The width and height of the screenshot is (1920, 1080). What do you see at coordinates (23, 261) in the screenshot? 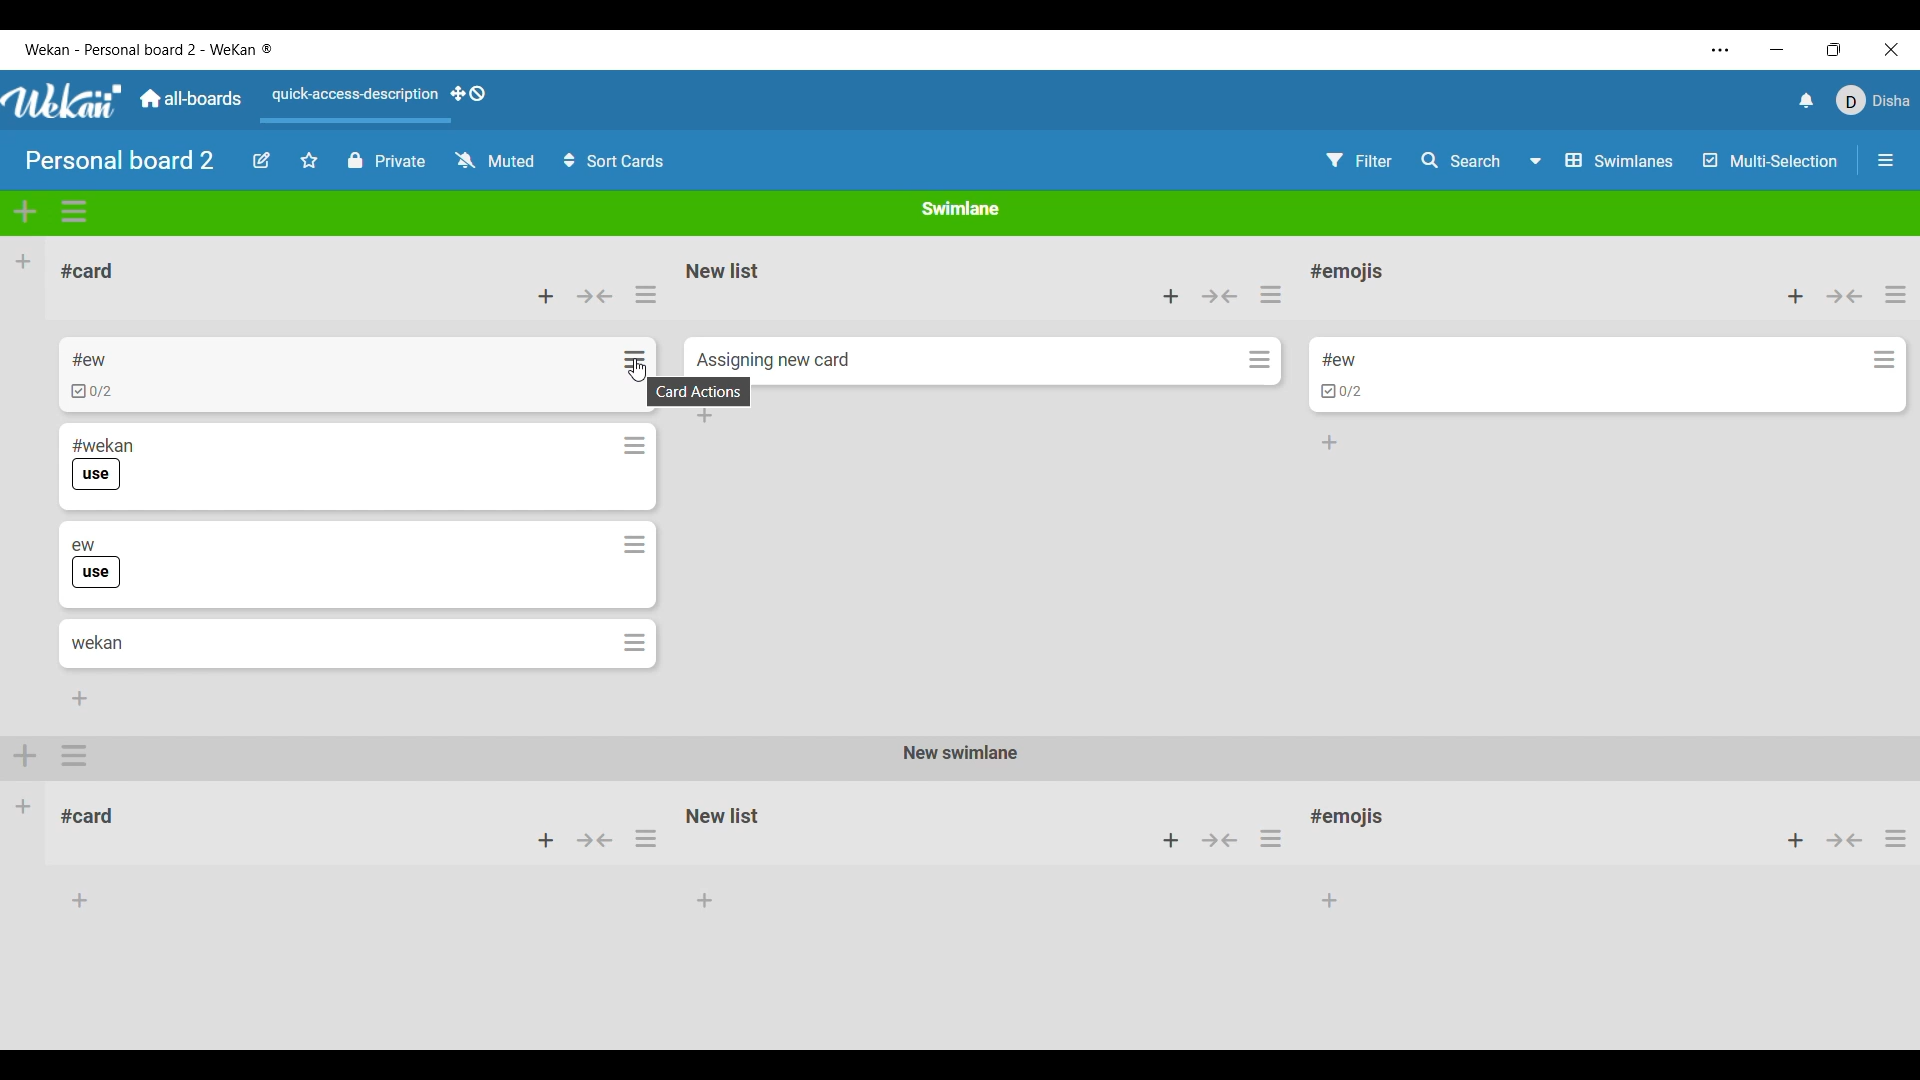
I see `Add list` at bounding box center [23, 261].